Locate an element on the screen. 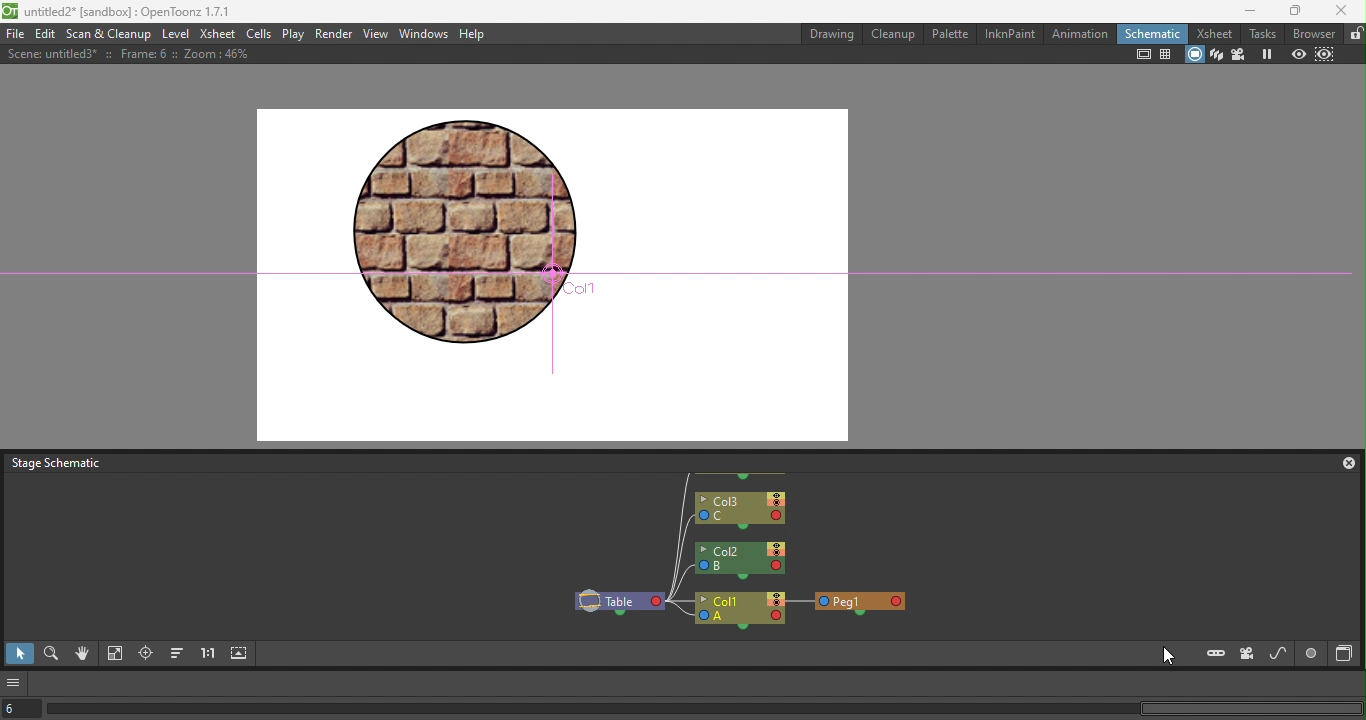 This screenshot has height=720, width=1366. More options is located at coordinates (15, 683).